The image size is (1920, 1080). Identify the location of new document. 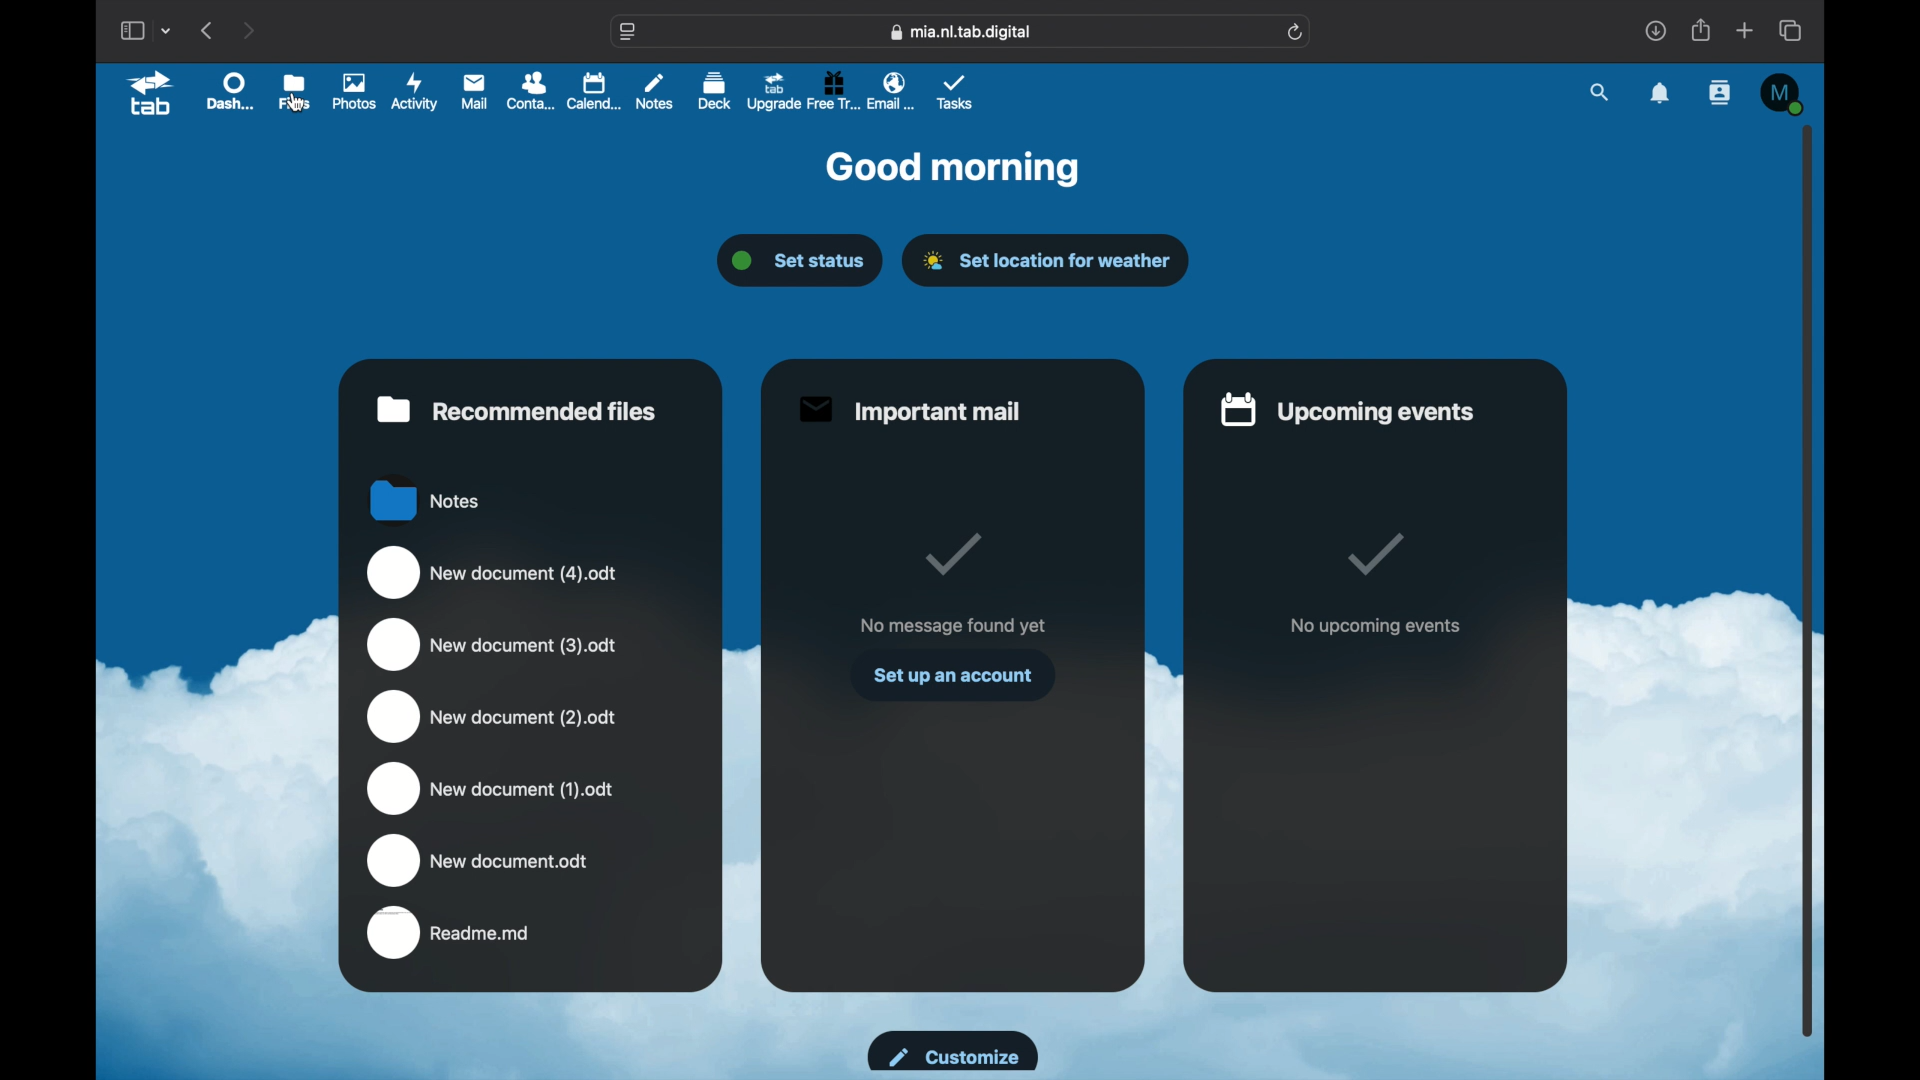
(492, 786).